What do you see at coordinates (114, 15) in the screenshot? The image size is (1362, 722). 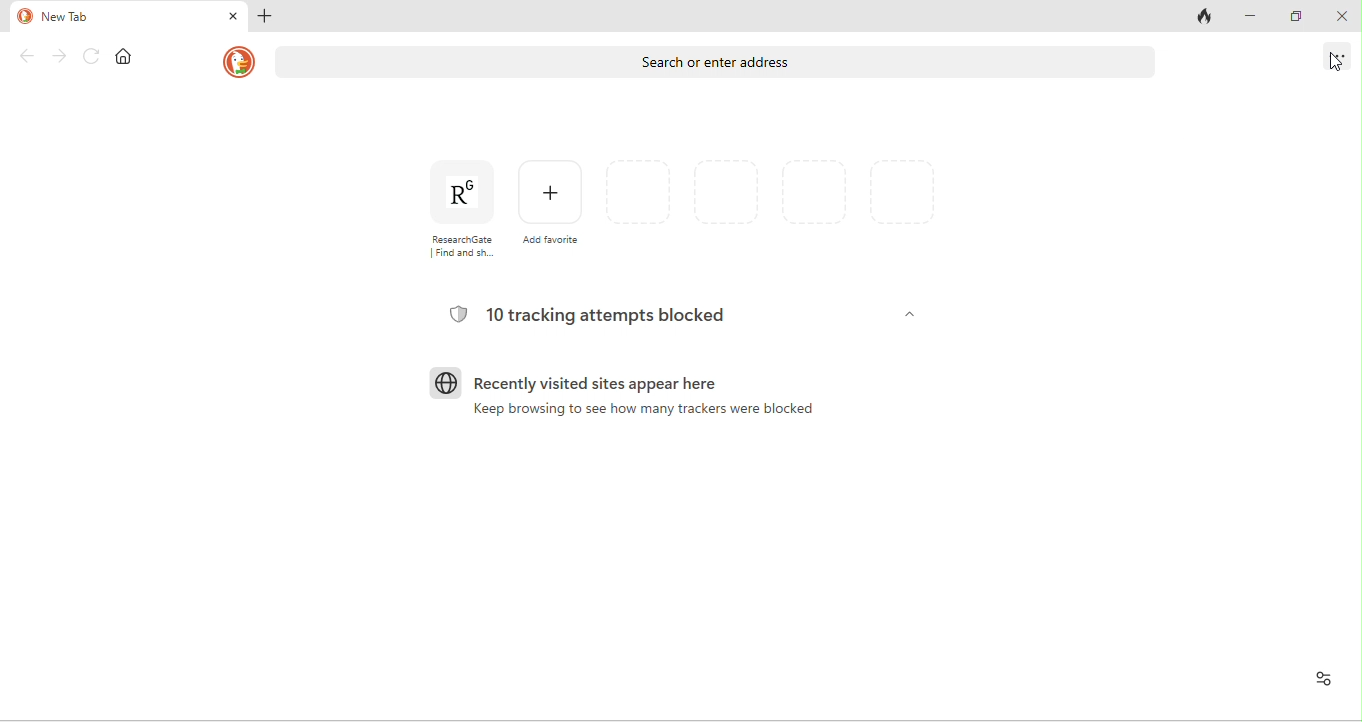 I see `new tab` at bounding box center [114, 15].